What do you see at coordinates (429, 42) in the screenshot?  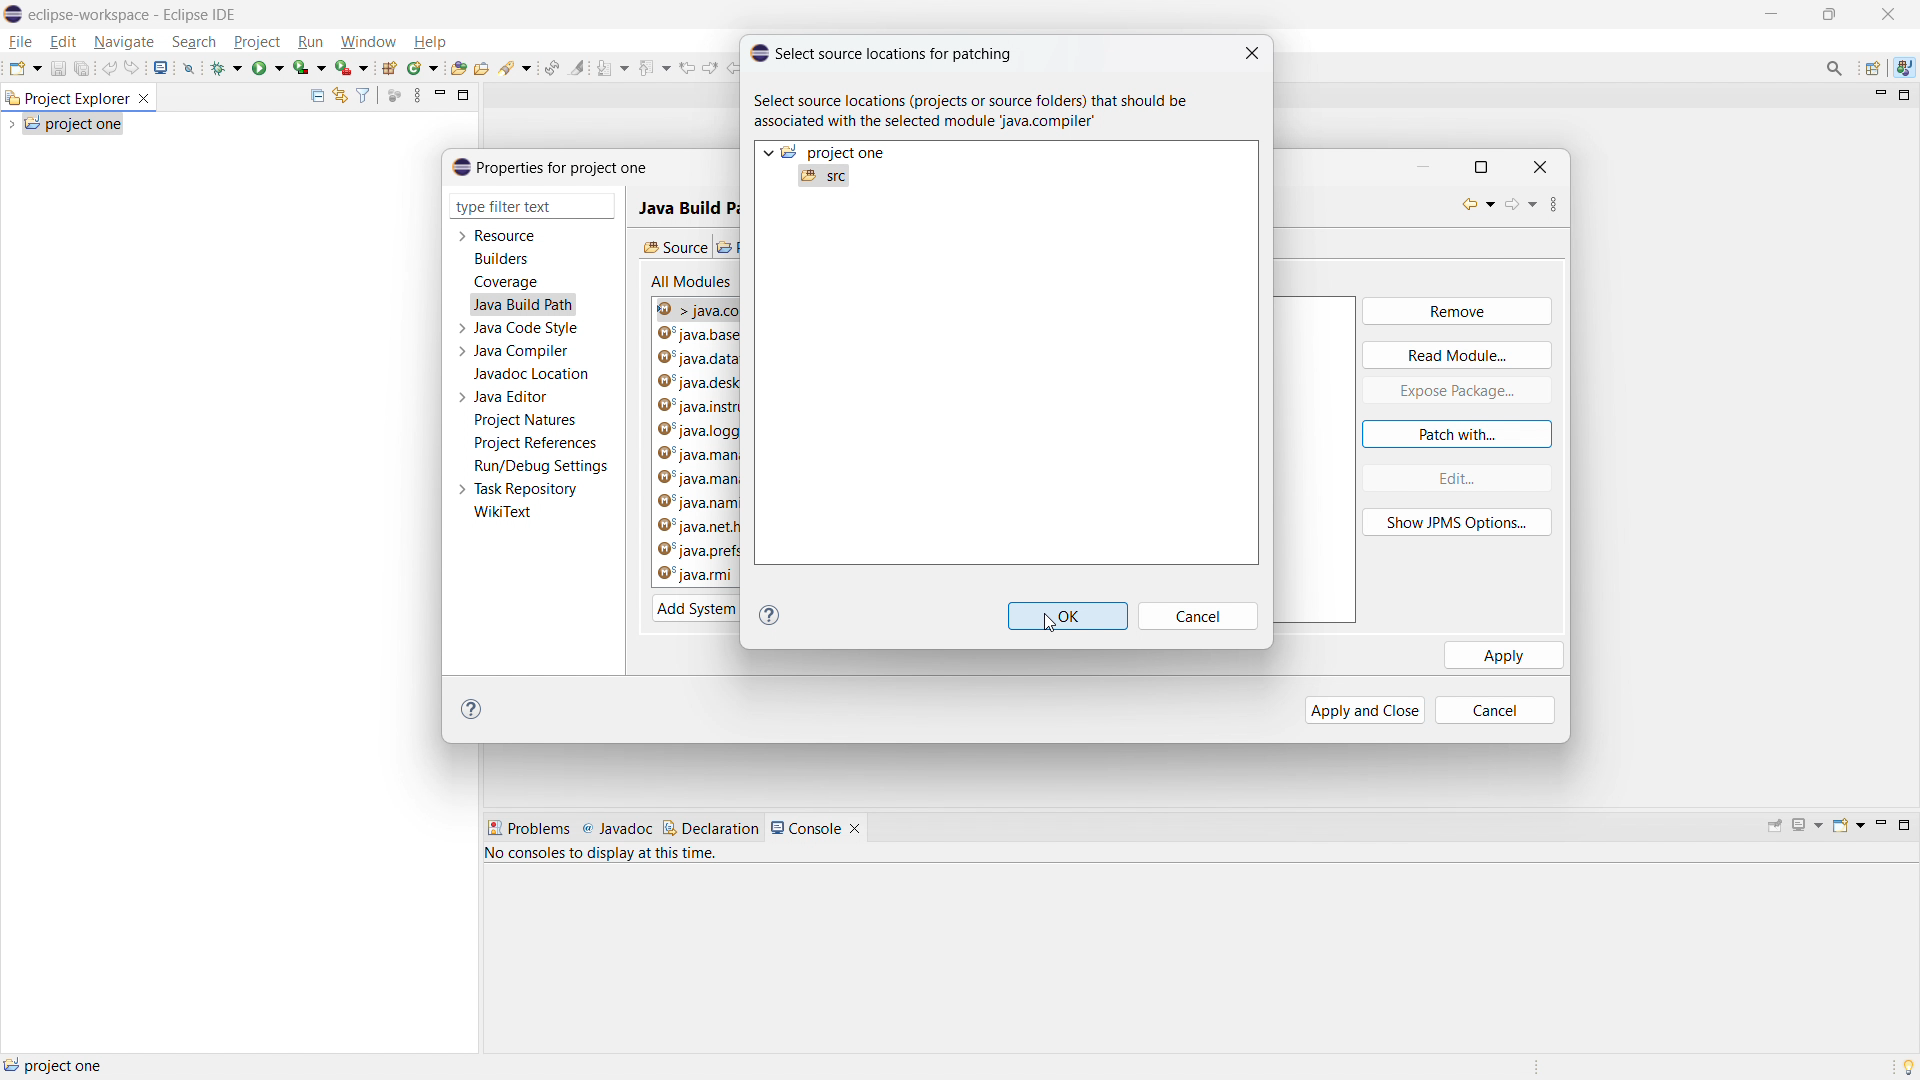 I see `help` at bounding box center [429, 42].